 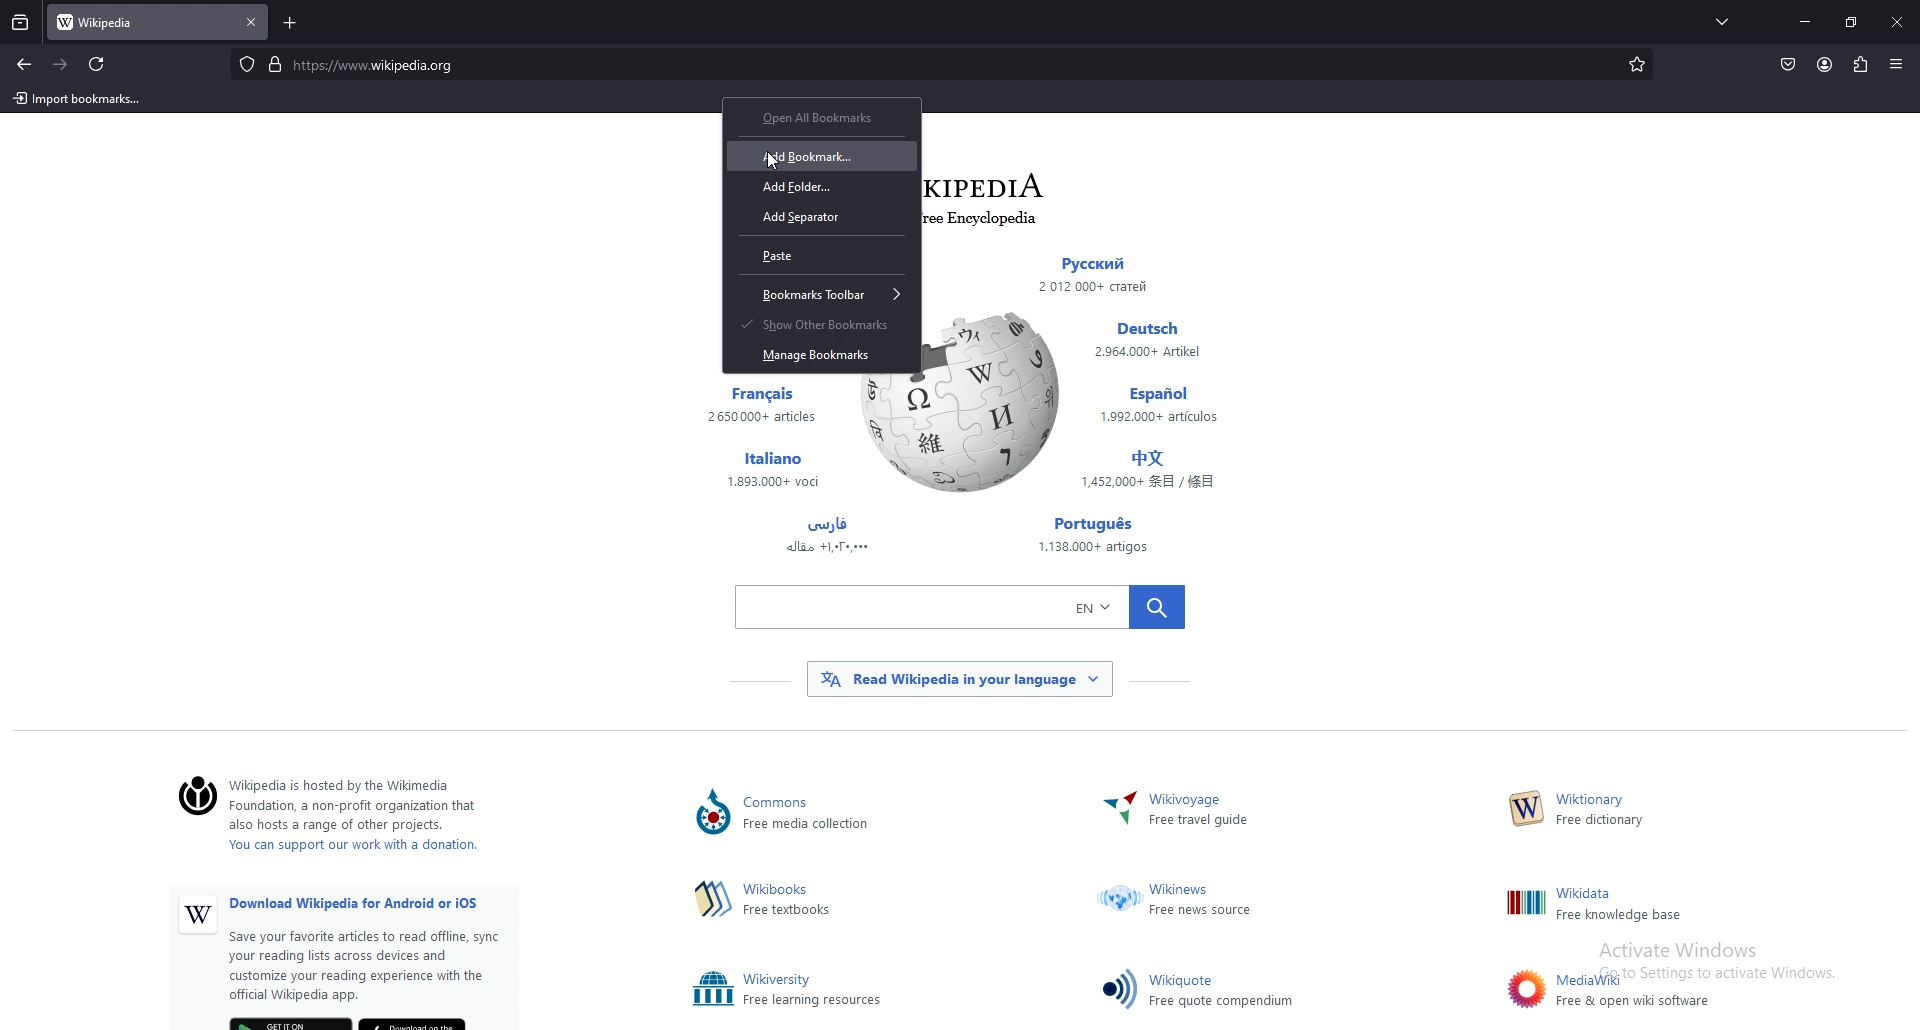 I want to click on add tab, so click(x=292, y=23).